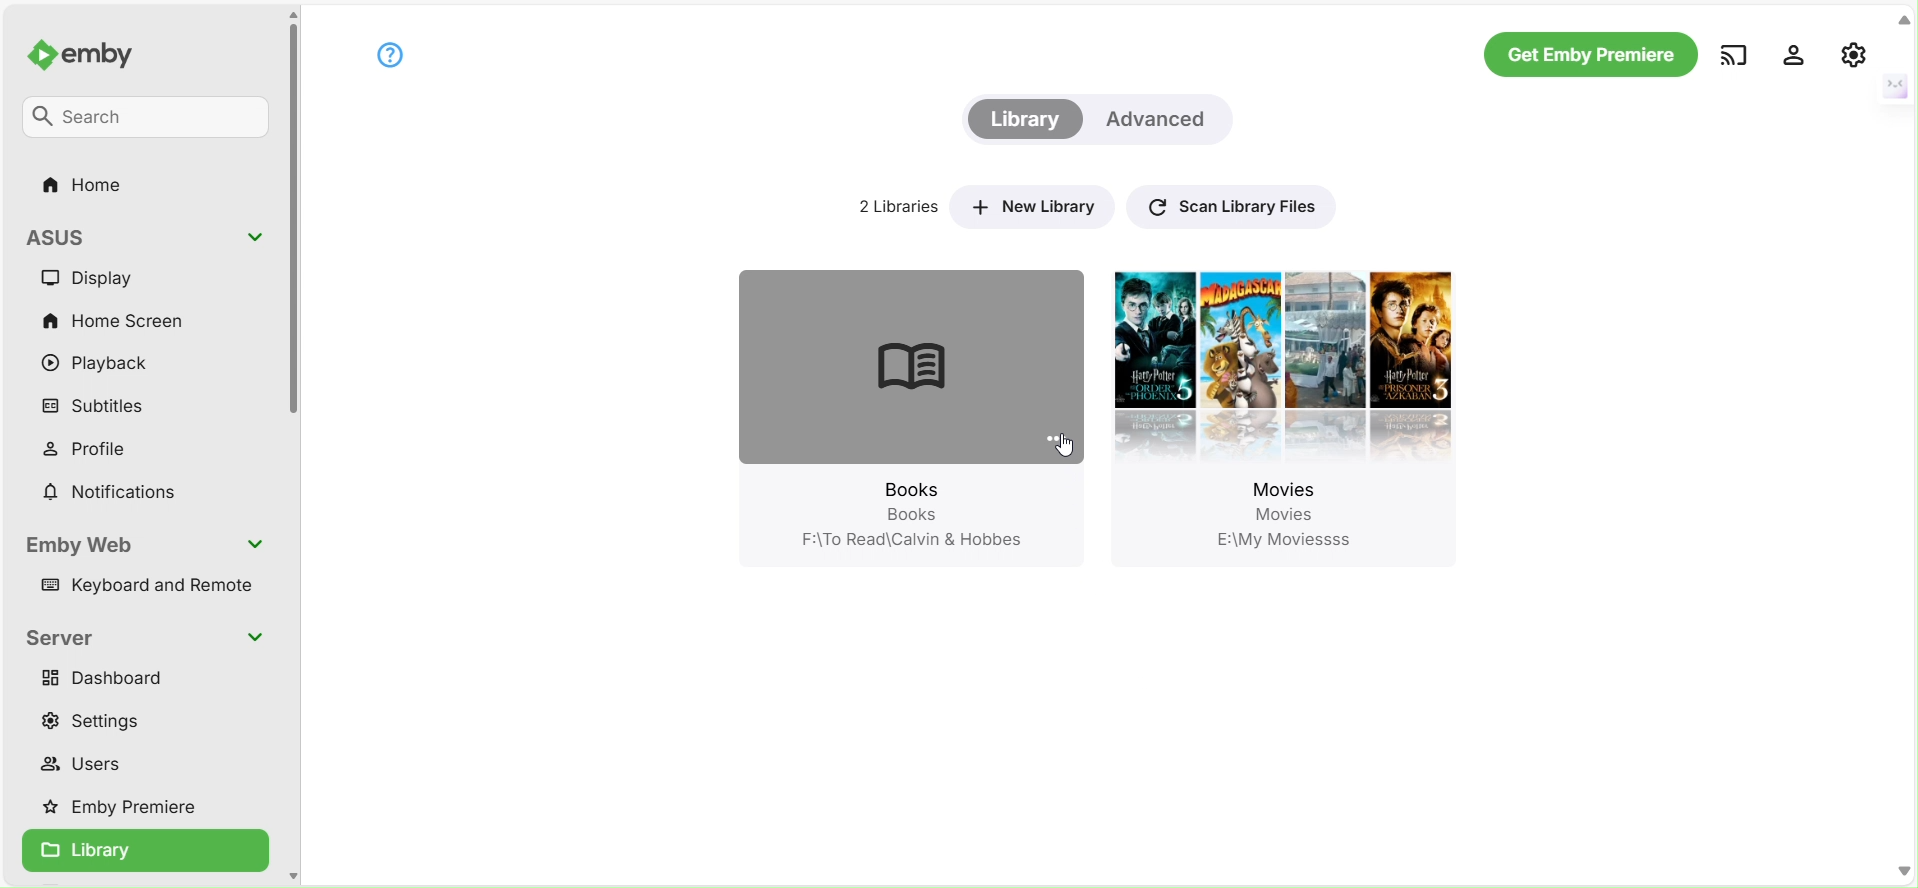 This screenshot has width=1918, height=888. I want to click on Collapse Section, so click(254, 636).